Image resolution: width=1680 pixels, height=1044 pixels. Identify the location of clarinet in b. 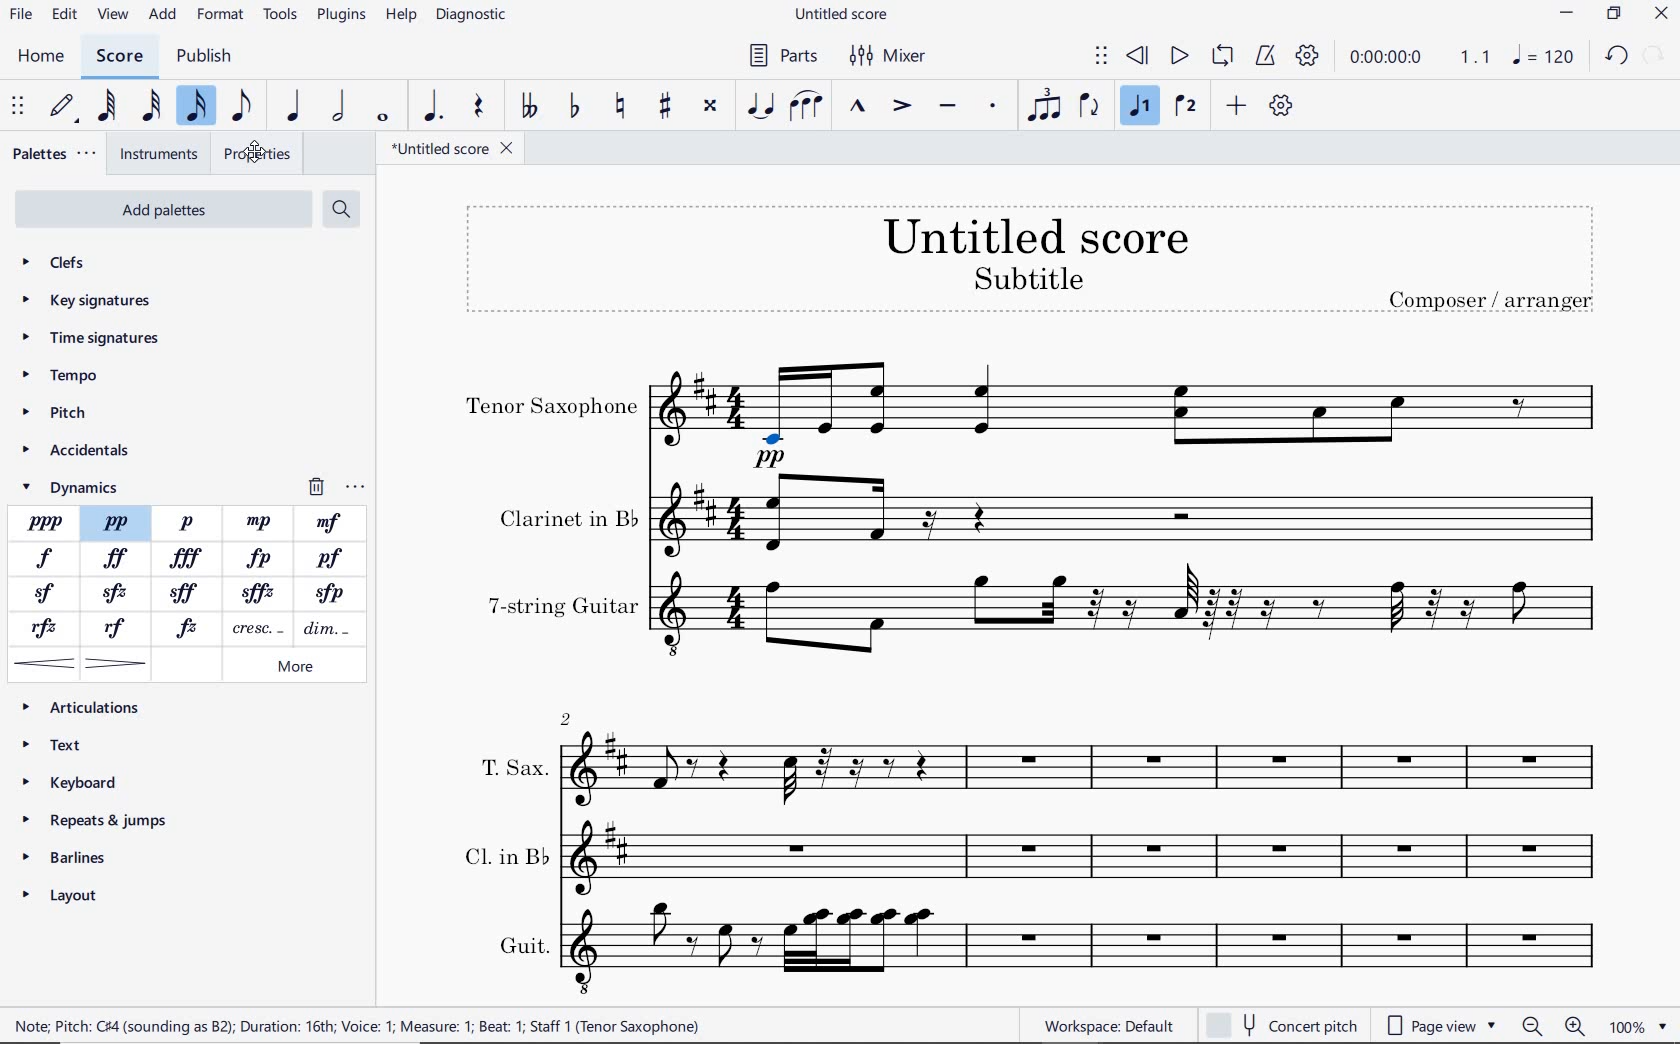
(1132, 515).